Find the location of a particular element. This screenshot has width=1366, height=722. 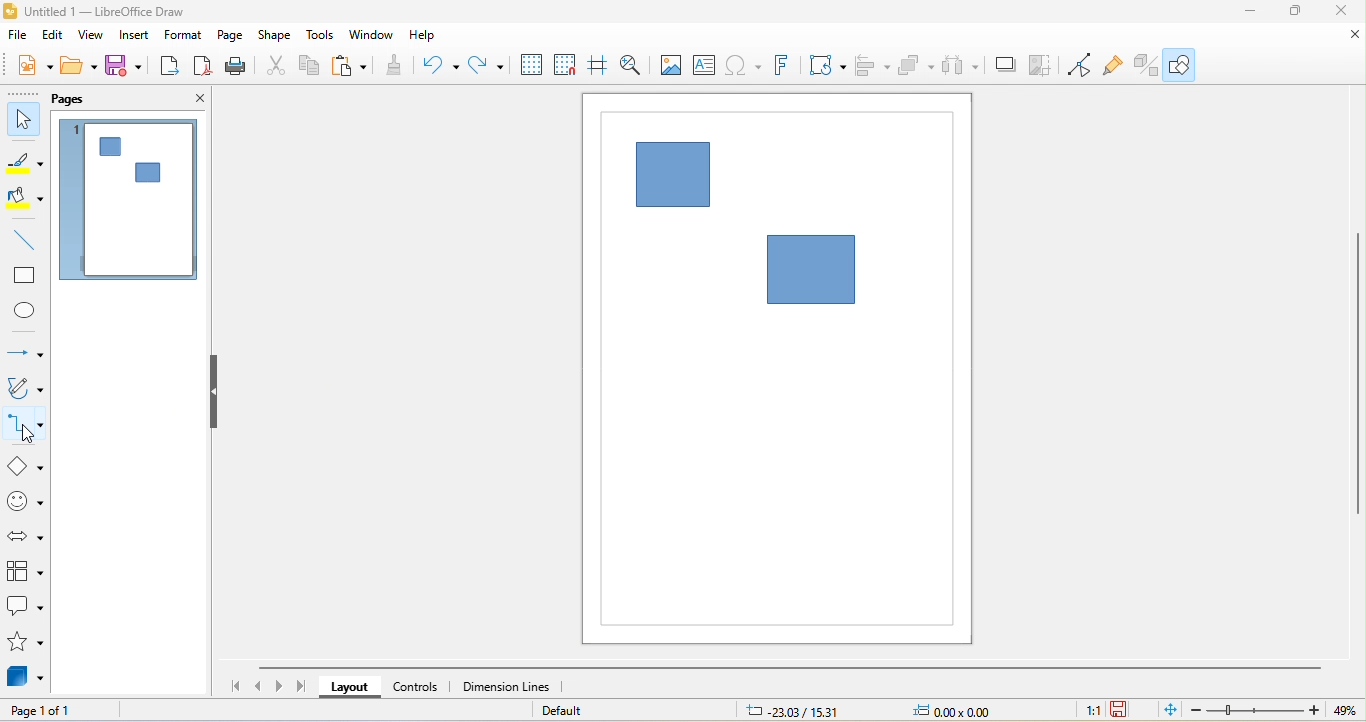

shape is located at coordinates (809, 269).